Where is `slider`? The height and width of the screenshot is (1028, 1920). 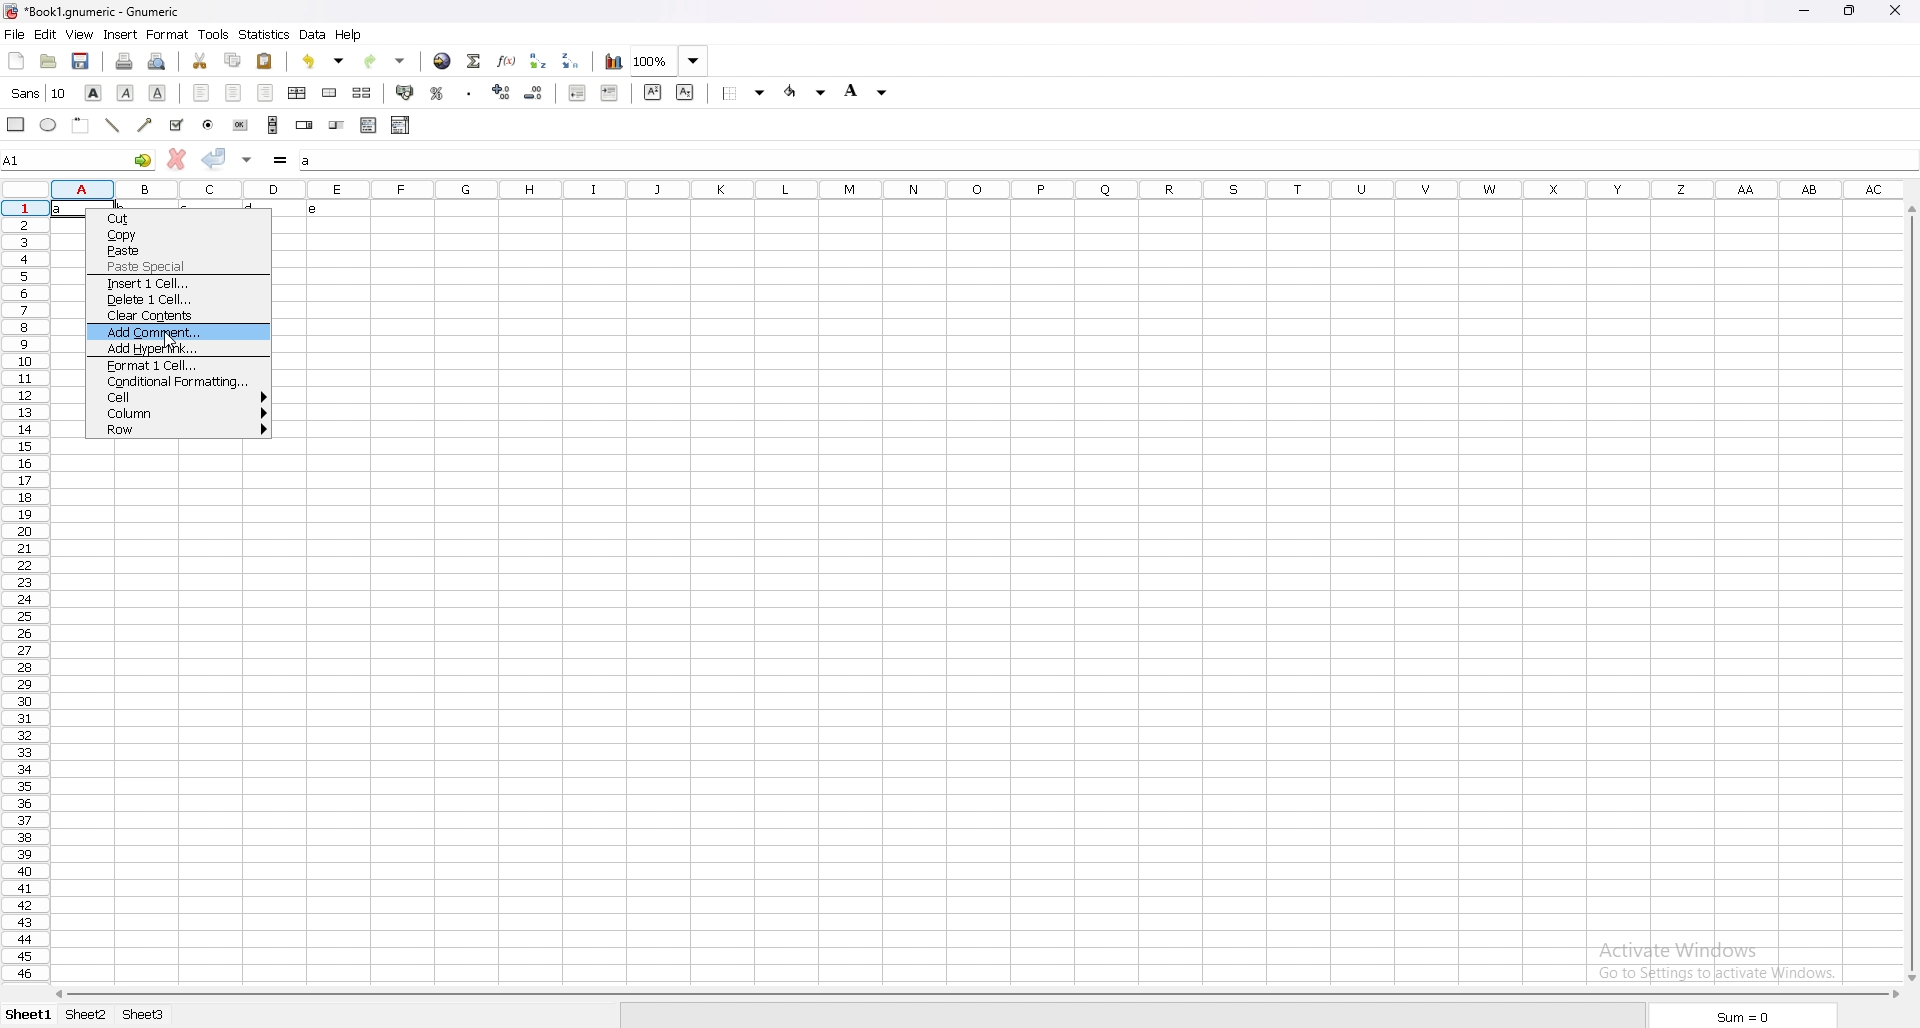
slider is located at coordinates (337, 126).